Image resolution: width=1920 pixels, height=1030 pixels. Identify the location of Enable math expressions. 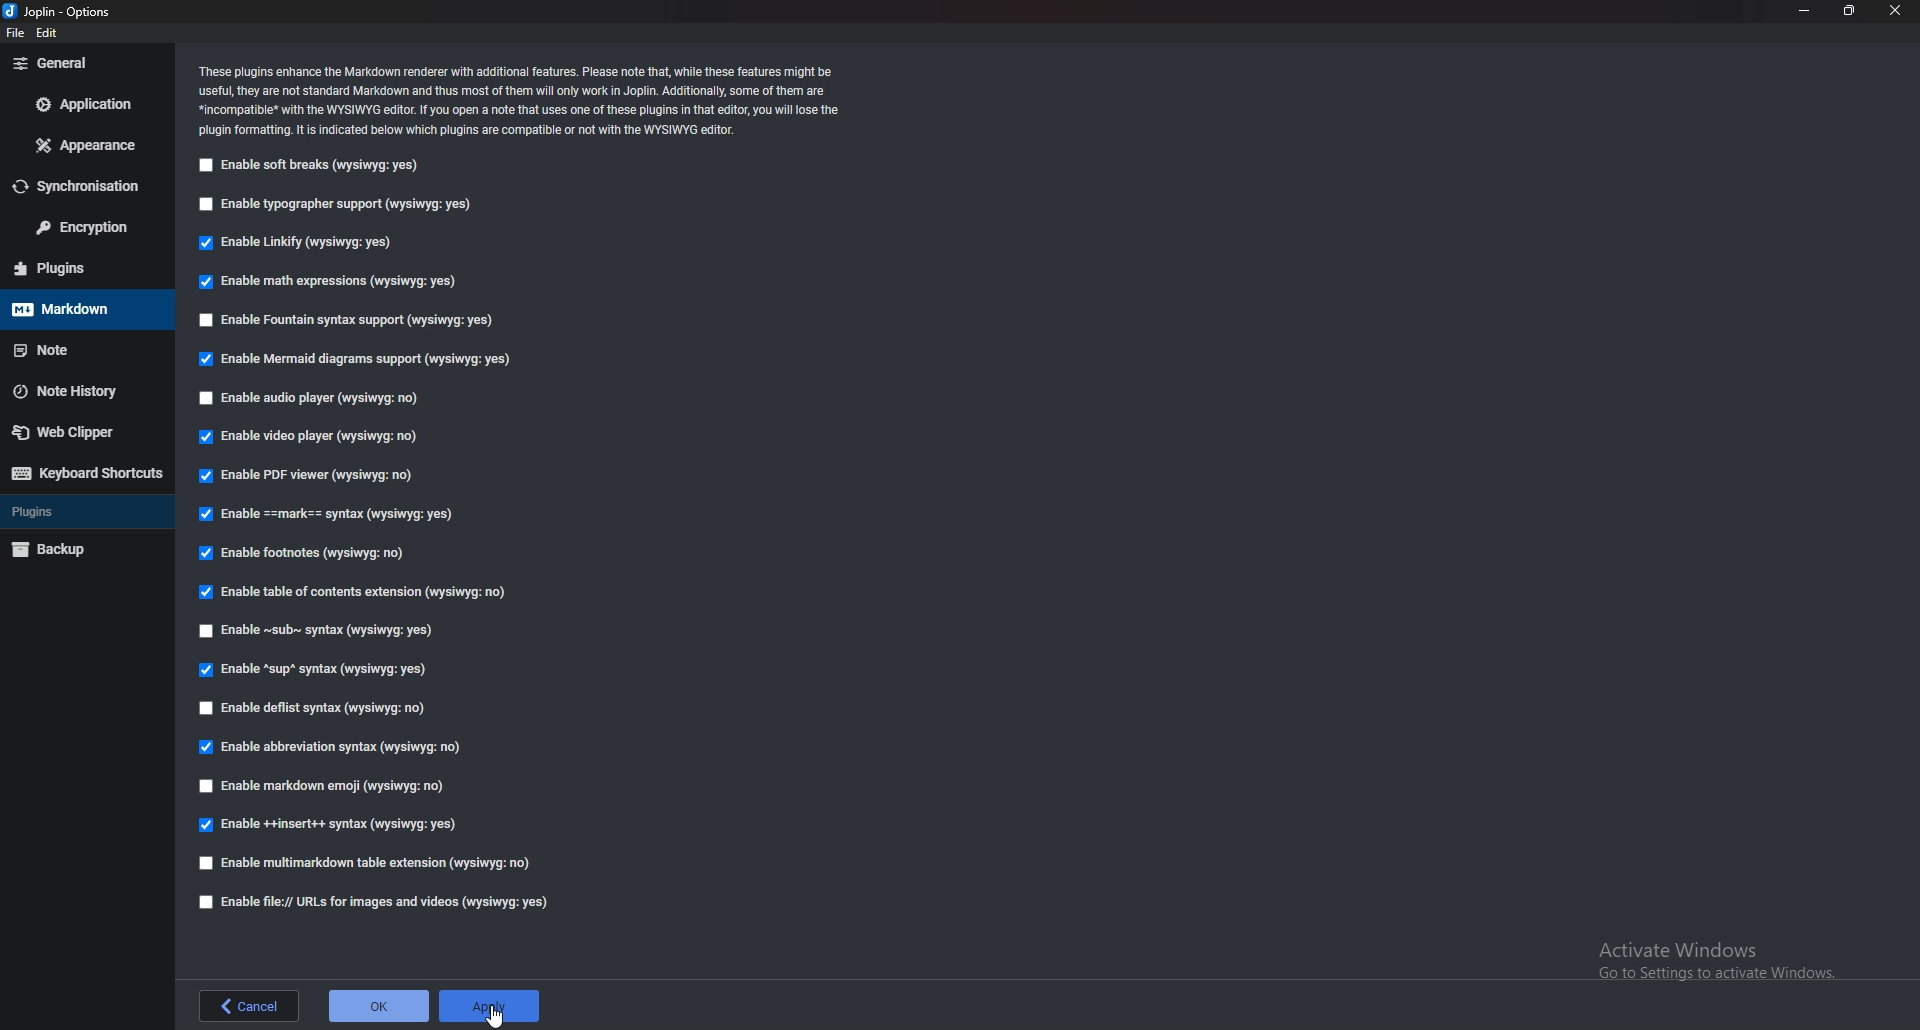
(336, 281).